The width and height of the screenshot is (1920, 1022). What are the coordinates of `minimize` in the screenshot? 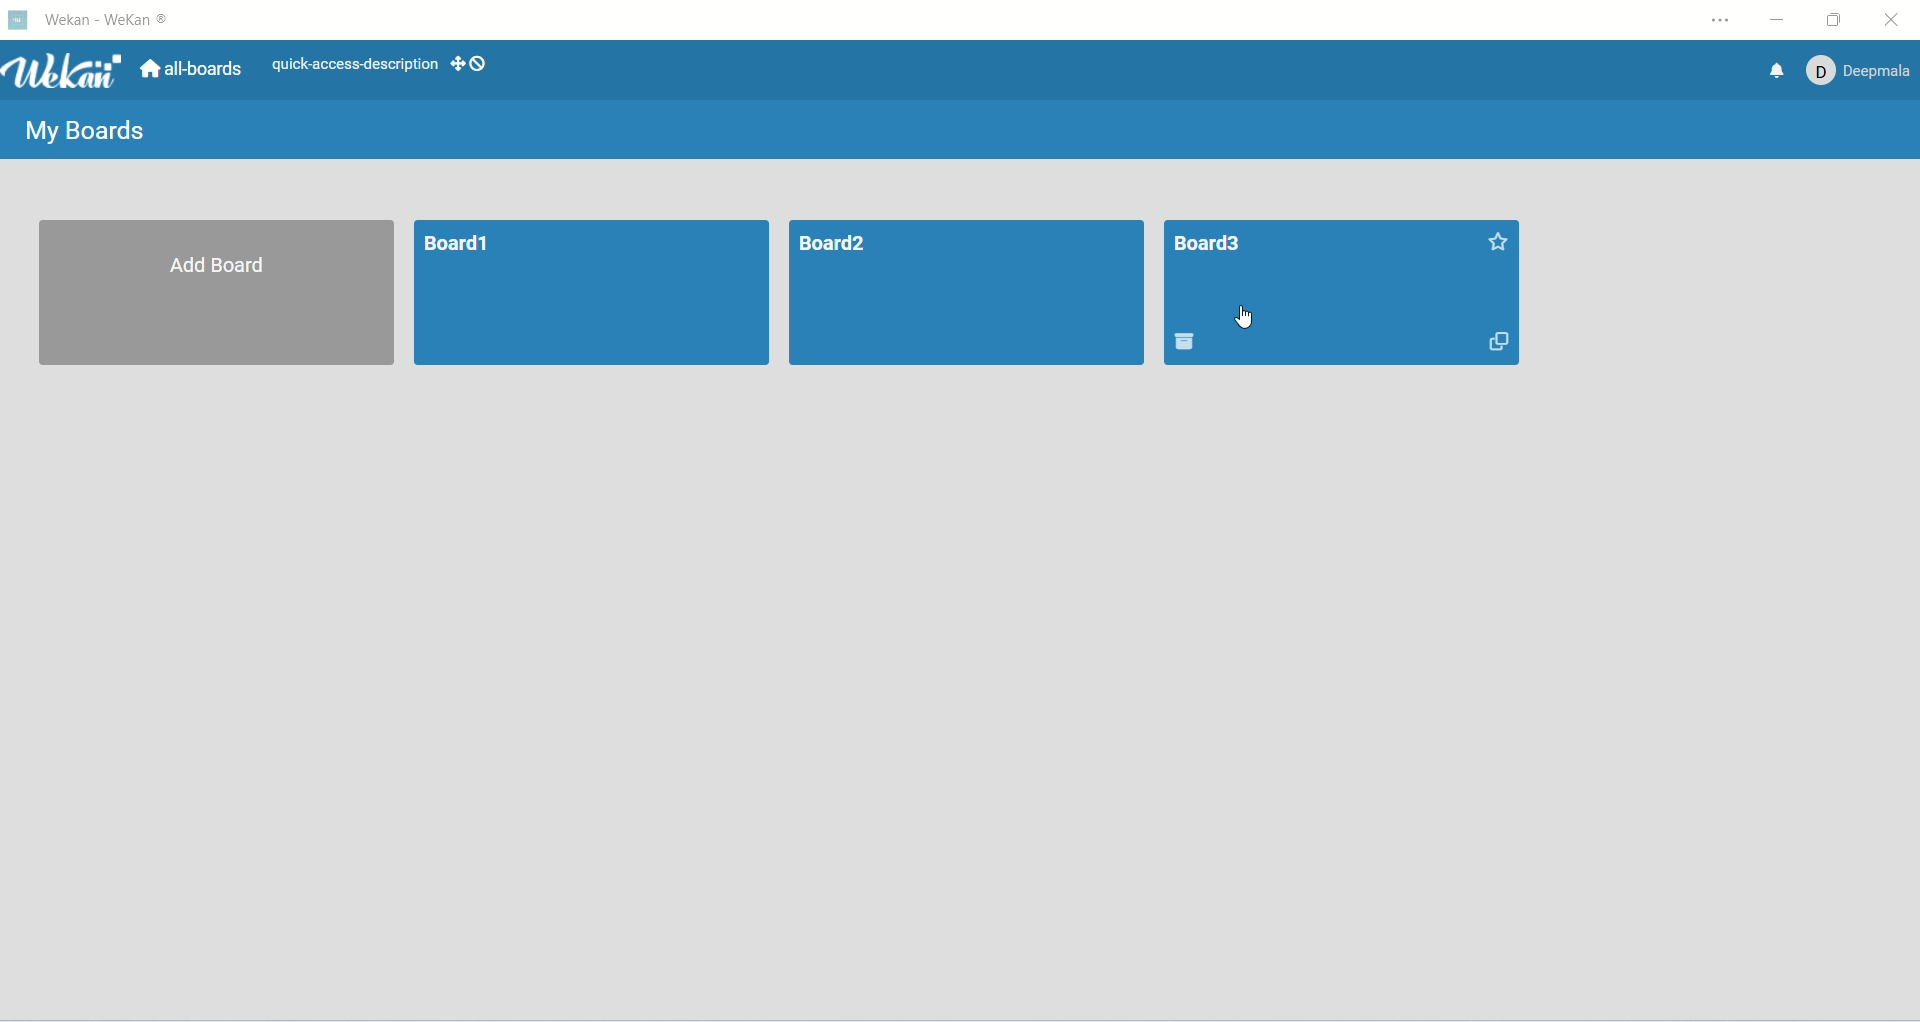 It's located at (1784, 19).